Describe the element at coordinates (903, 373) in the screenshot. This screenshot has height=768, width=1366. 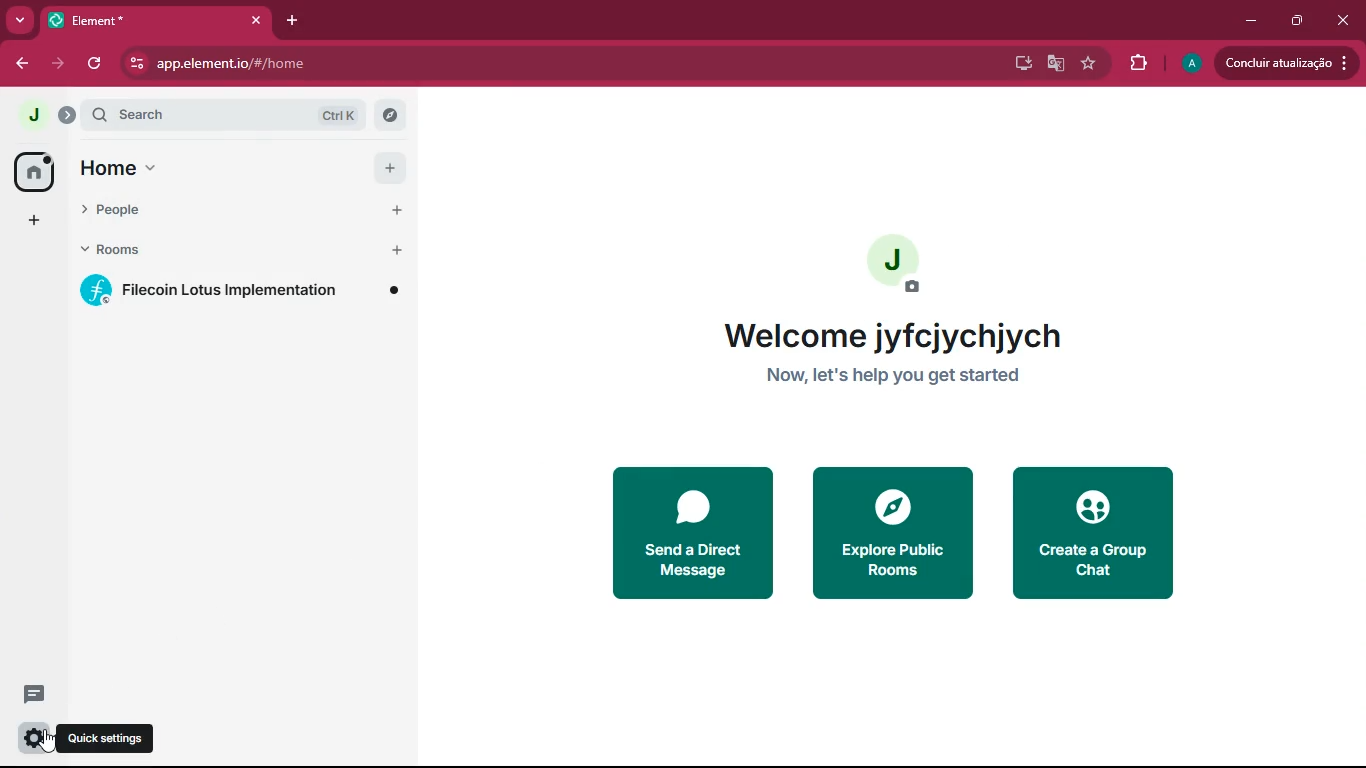
I see `Now, let's help you get started` at that location.